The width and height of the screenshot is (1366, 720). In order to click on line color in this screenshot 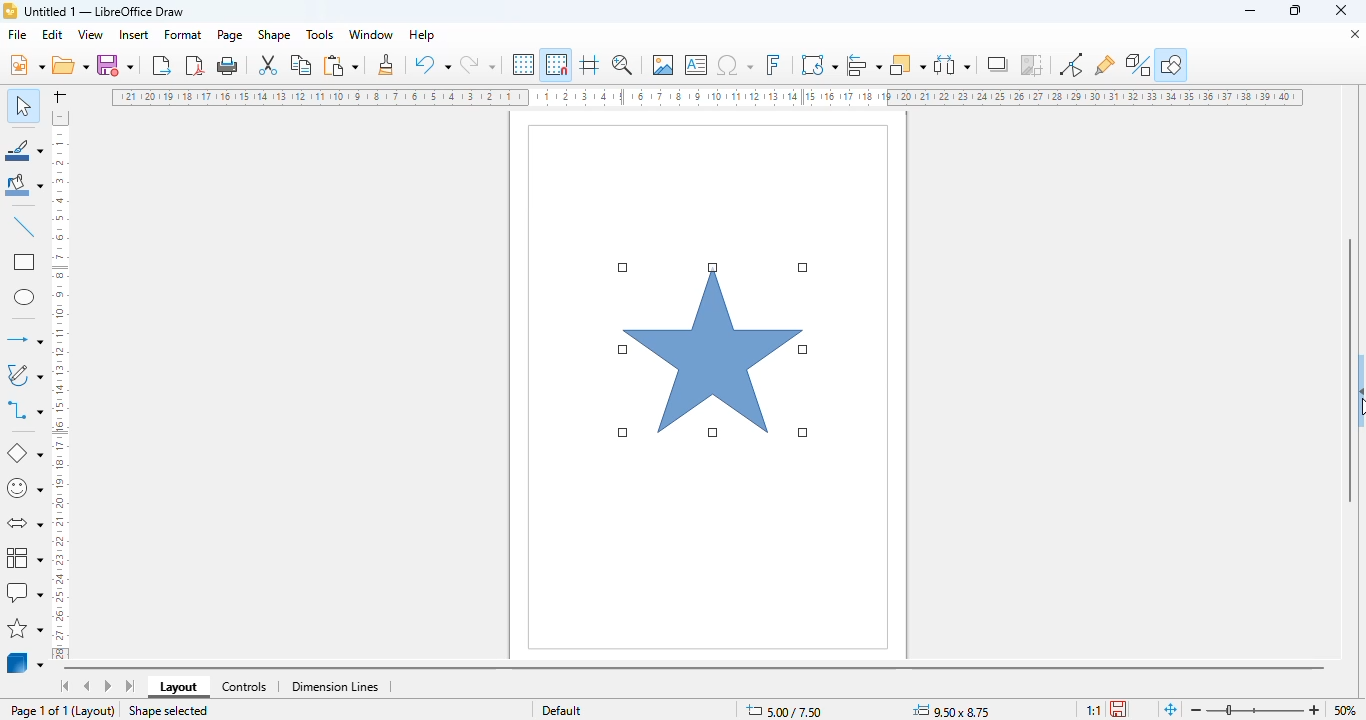, I will do `click(24, 150)`.